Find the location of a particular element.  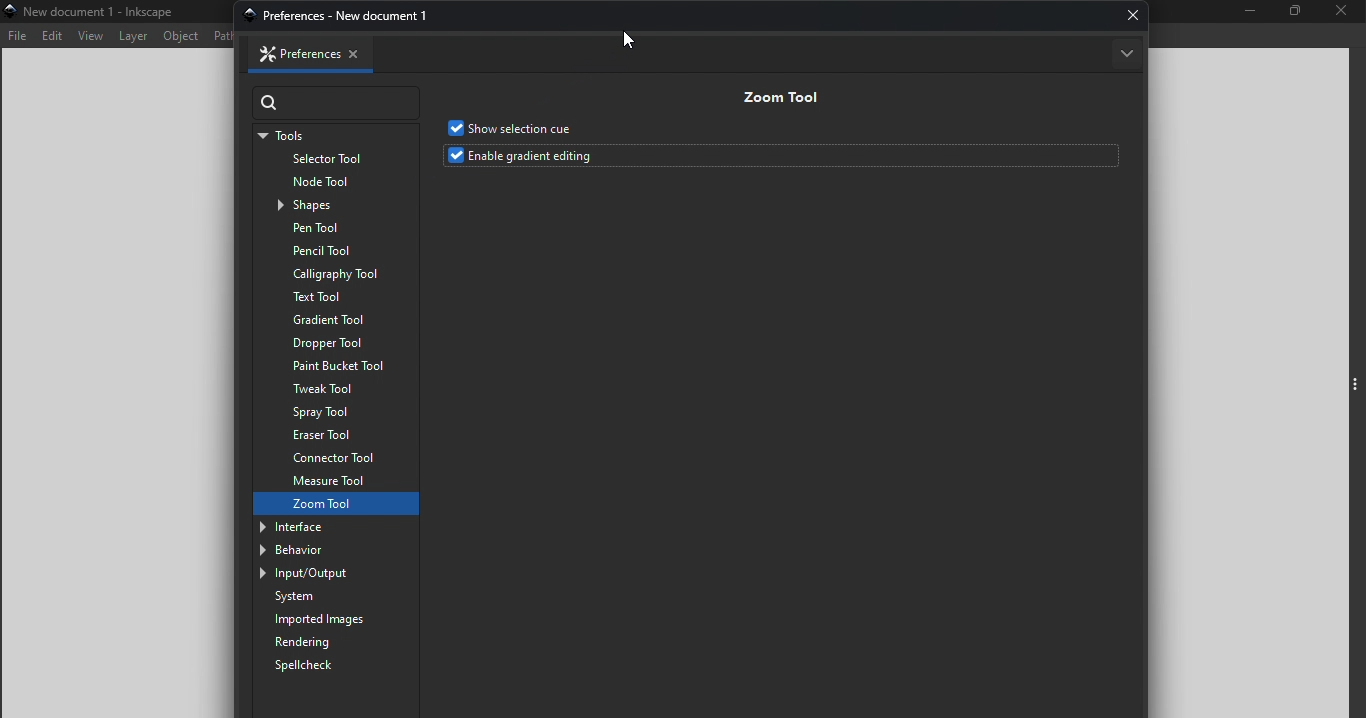

Minimize is located at coordinates (1246, 12).